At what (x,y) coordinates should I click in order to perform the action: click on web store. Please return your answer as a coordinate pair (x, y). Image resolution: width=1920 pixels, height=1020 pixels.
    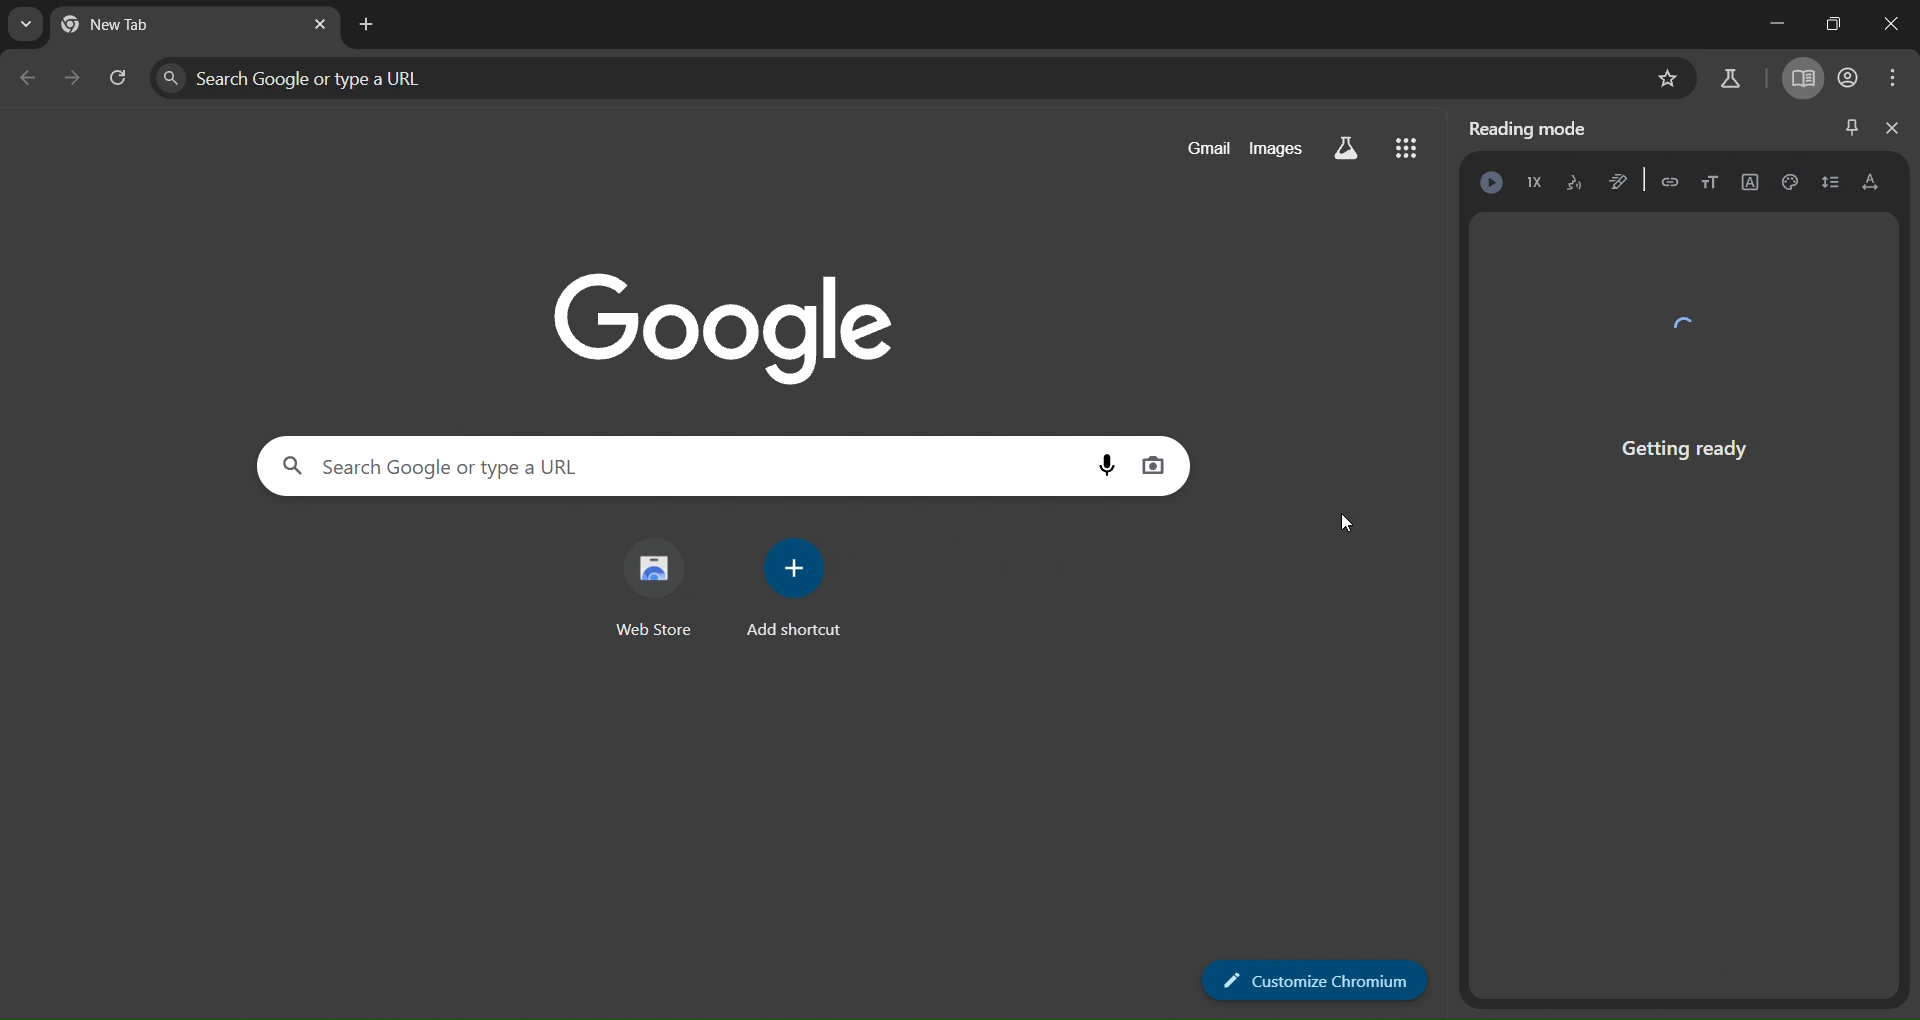
    Looking at the image, I should click on (650, 592).